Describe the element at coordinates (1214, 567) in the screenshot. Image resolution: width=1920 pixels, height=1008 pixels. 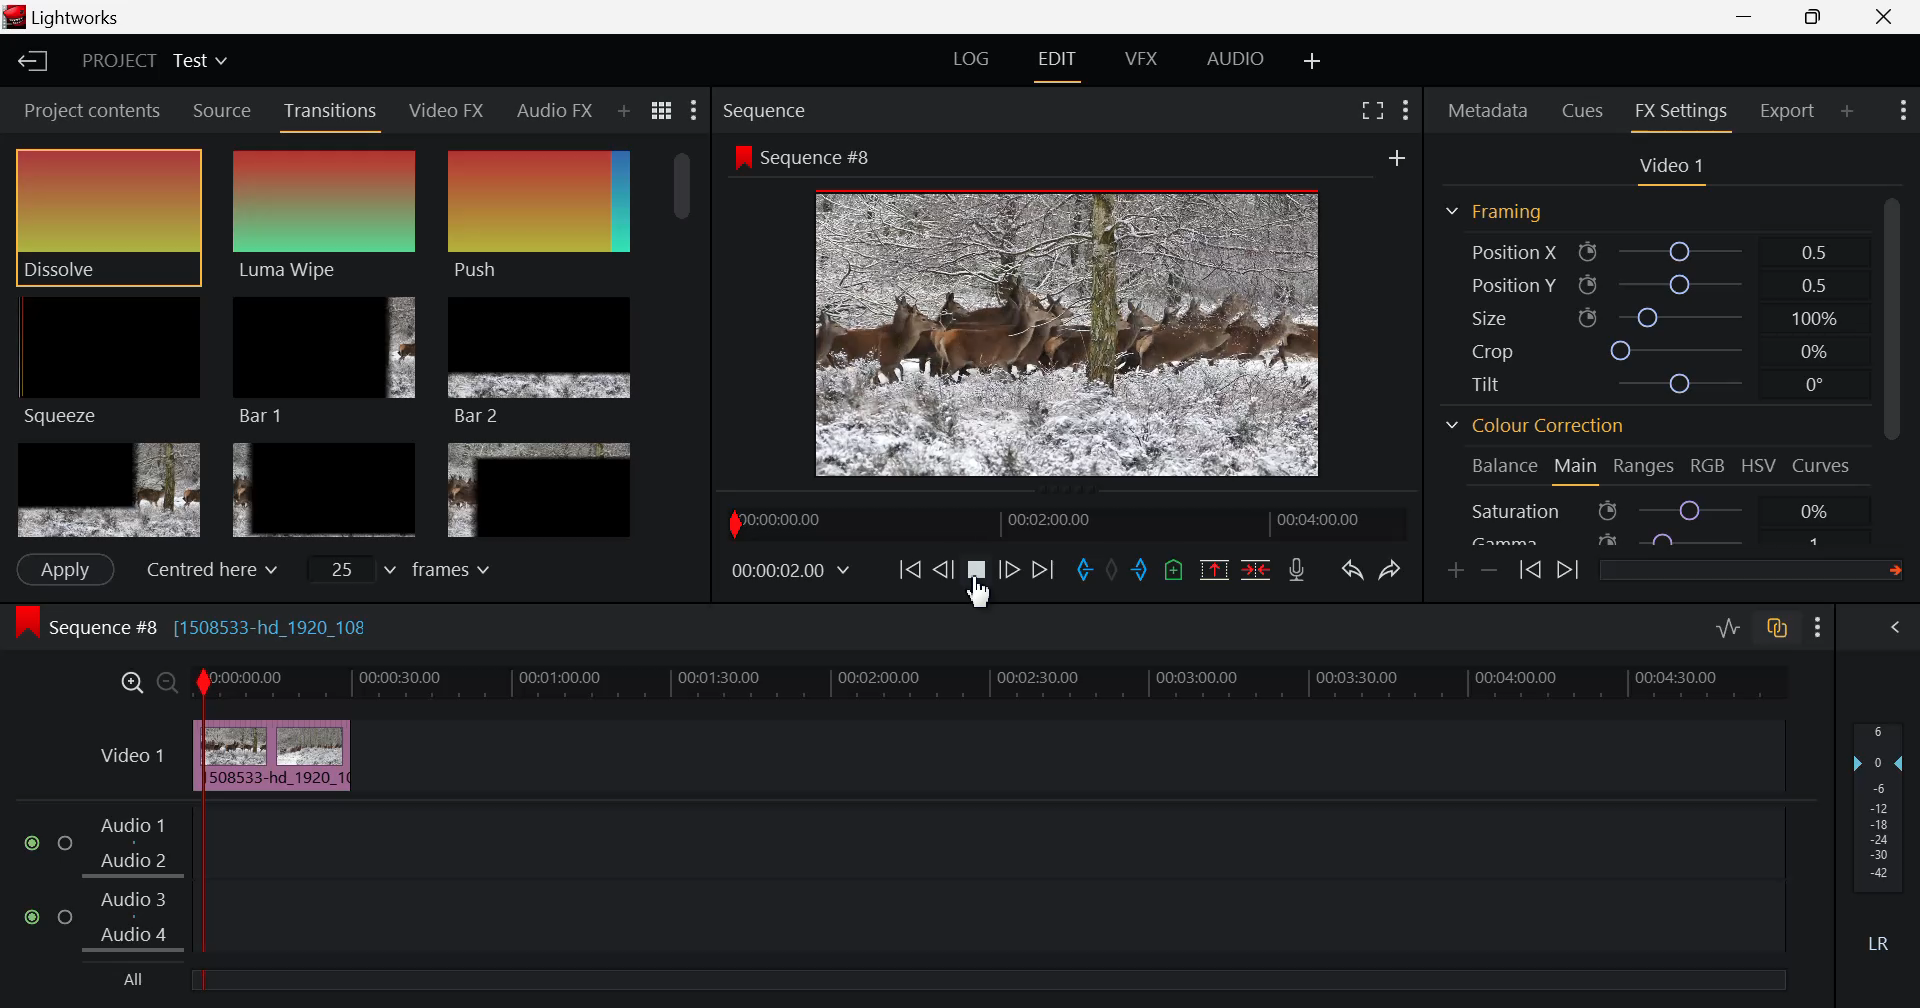
I see `Remove the marked section` at that location.